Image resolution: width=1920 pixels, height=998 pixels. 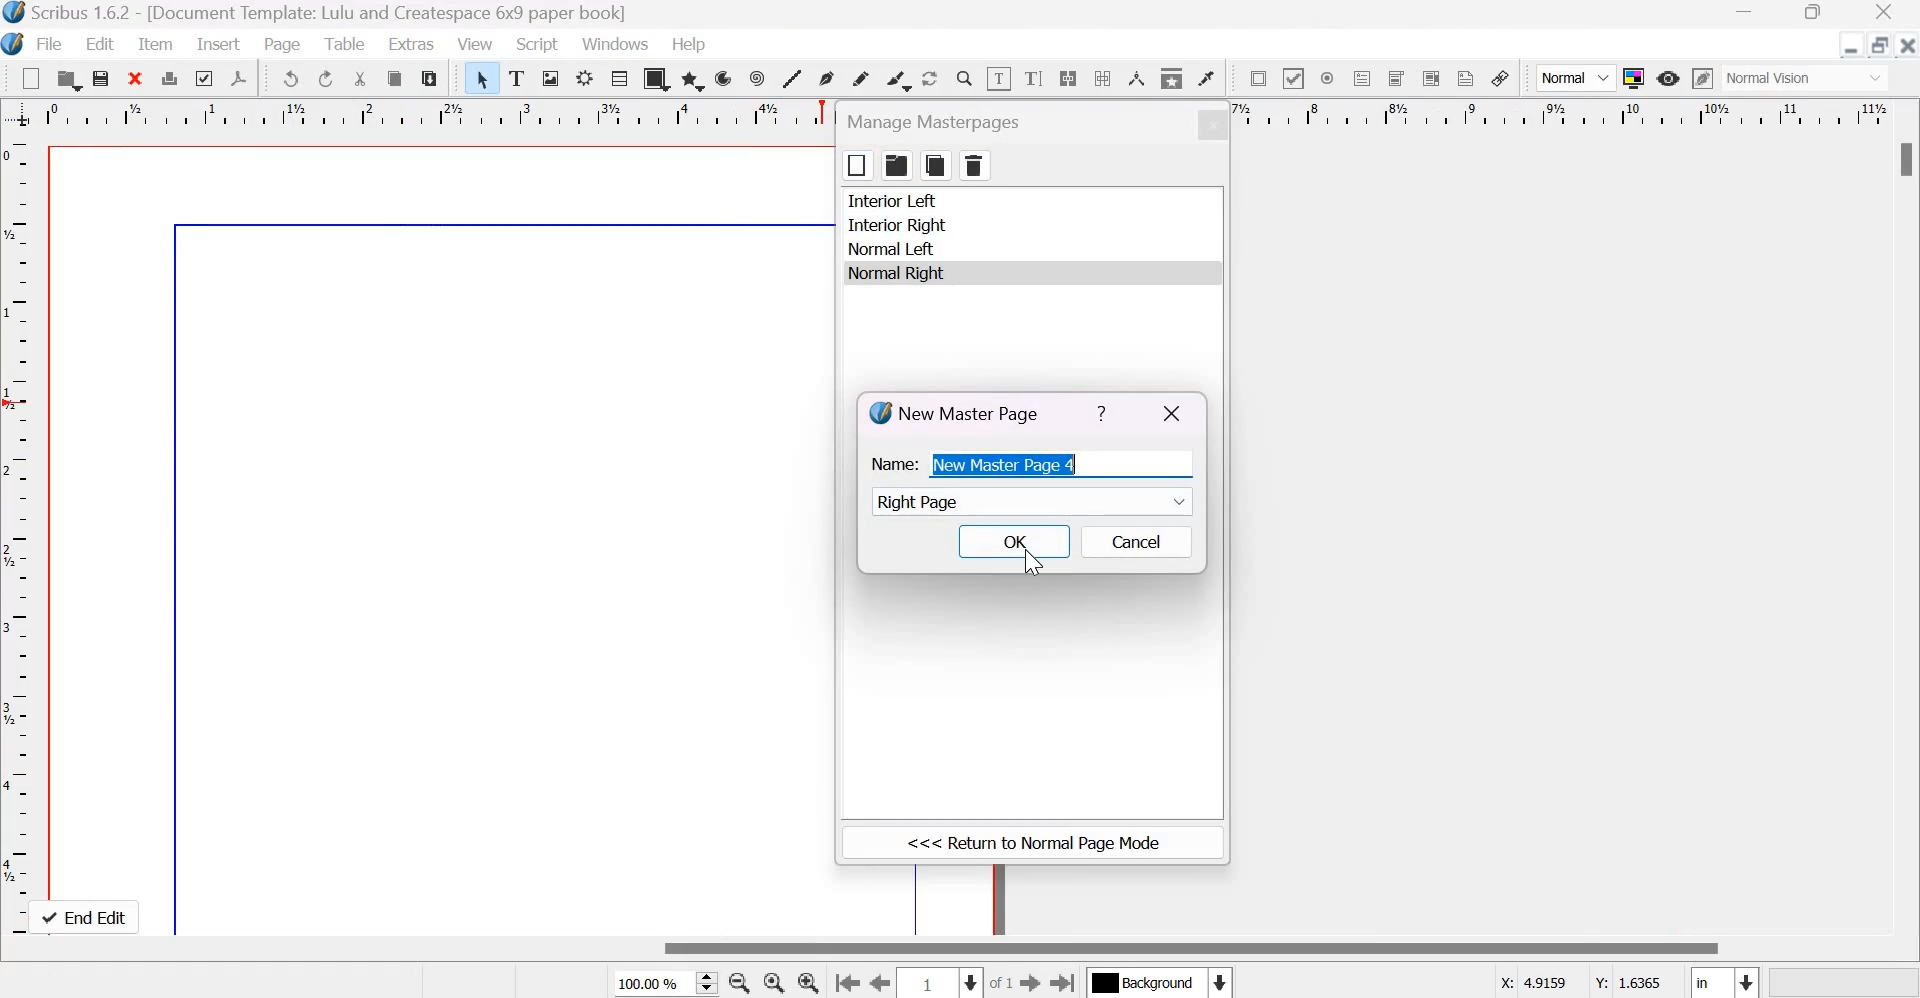 What do you see at coordinates (1031, 983) in the screenshot?
I see `Go to the next page` at bounding box center [1031, 983].